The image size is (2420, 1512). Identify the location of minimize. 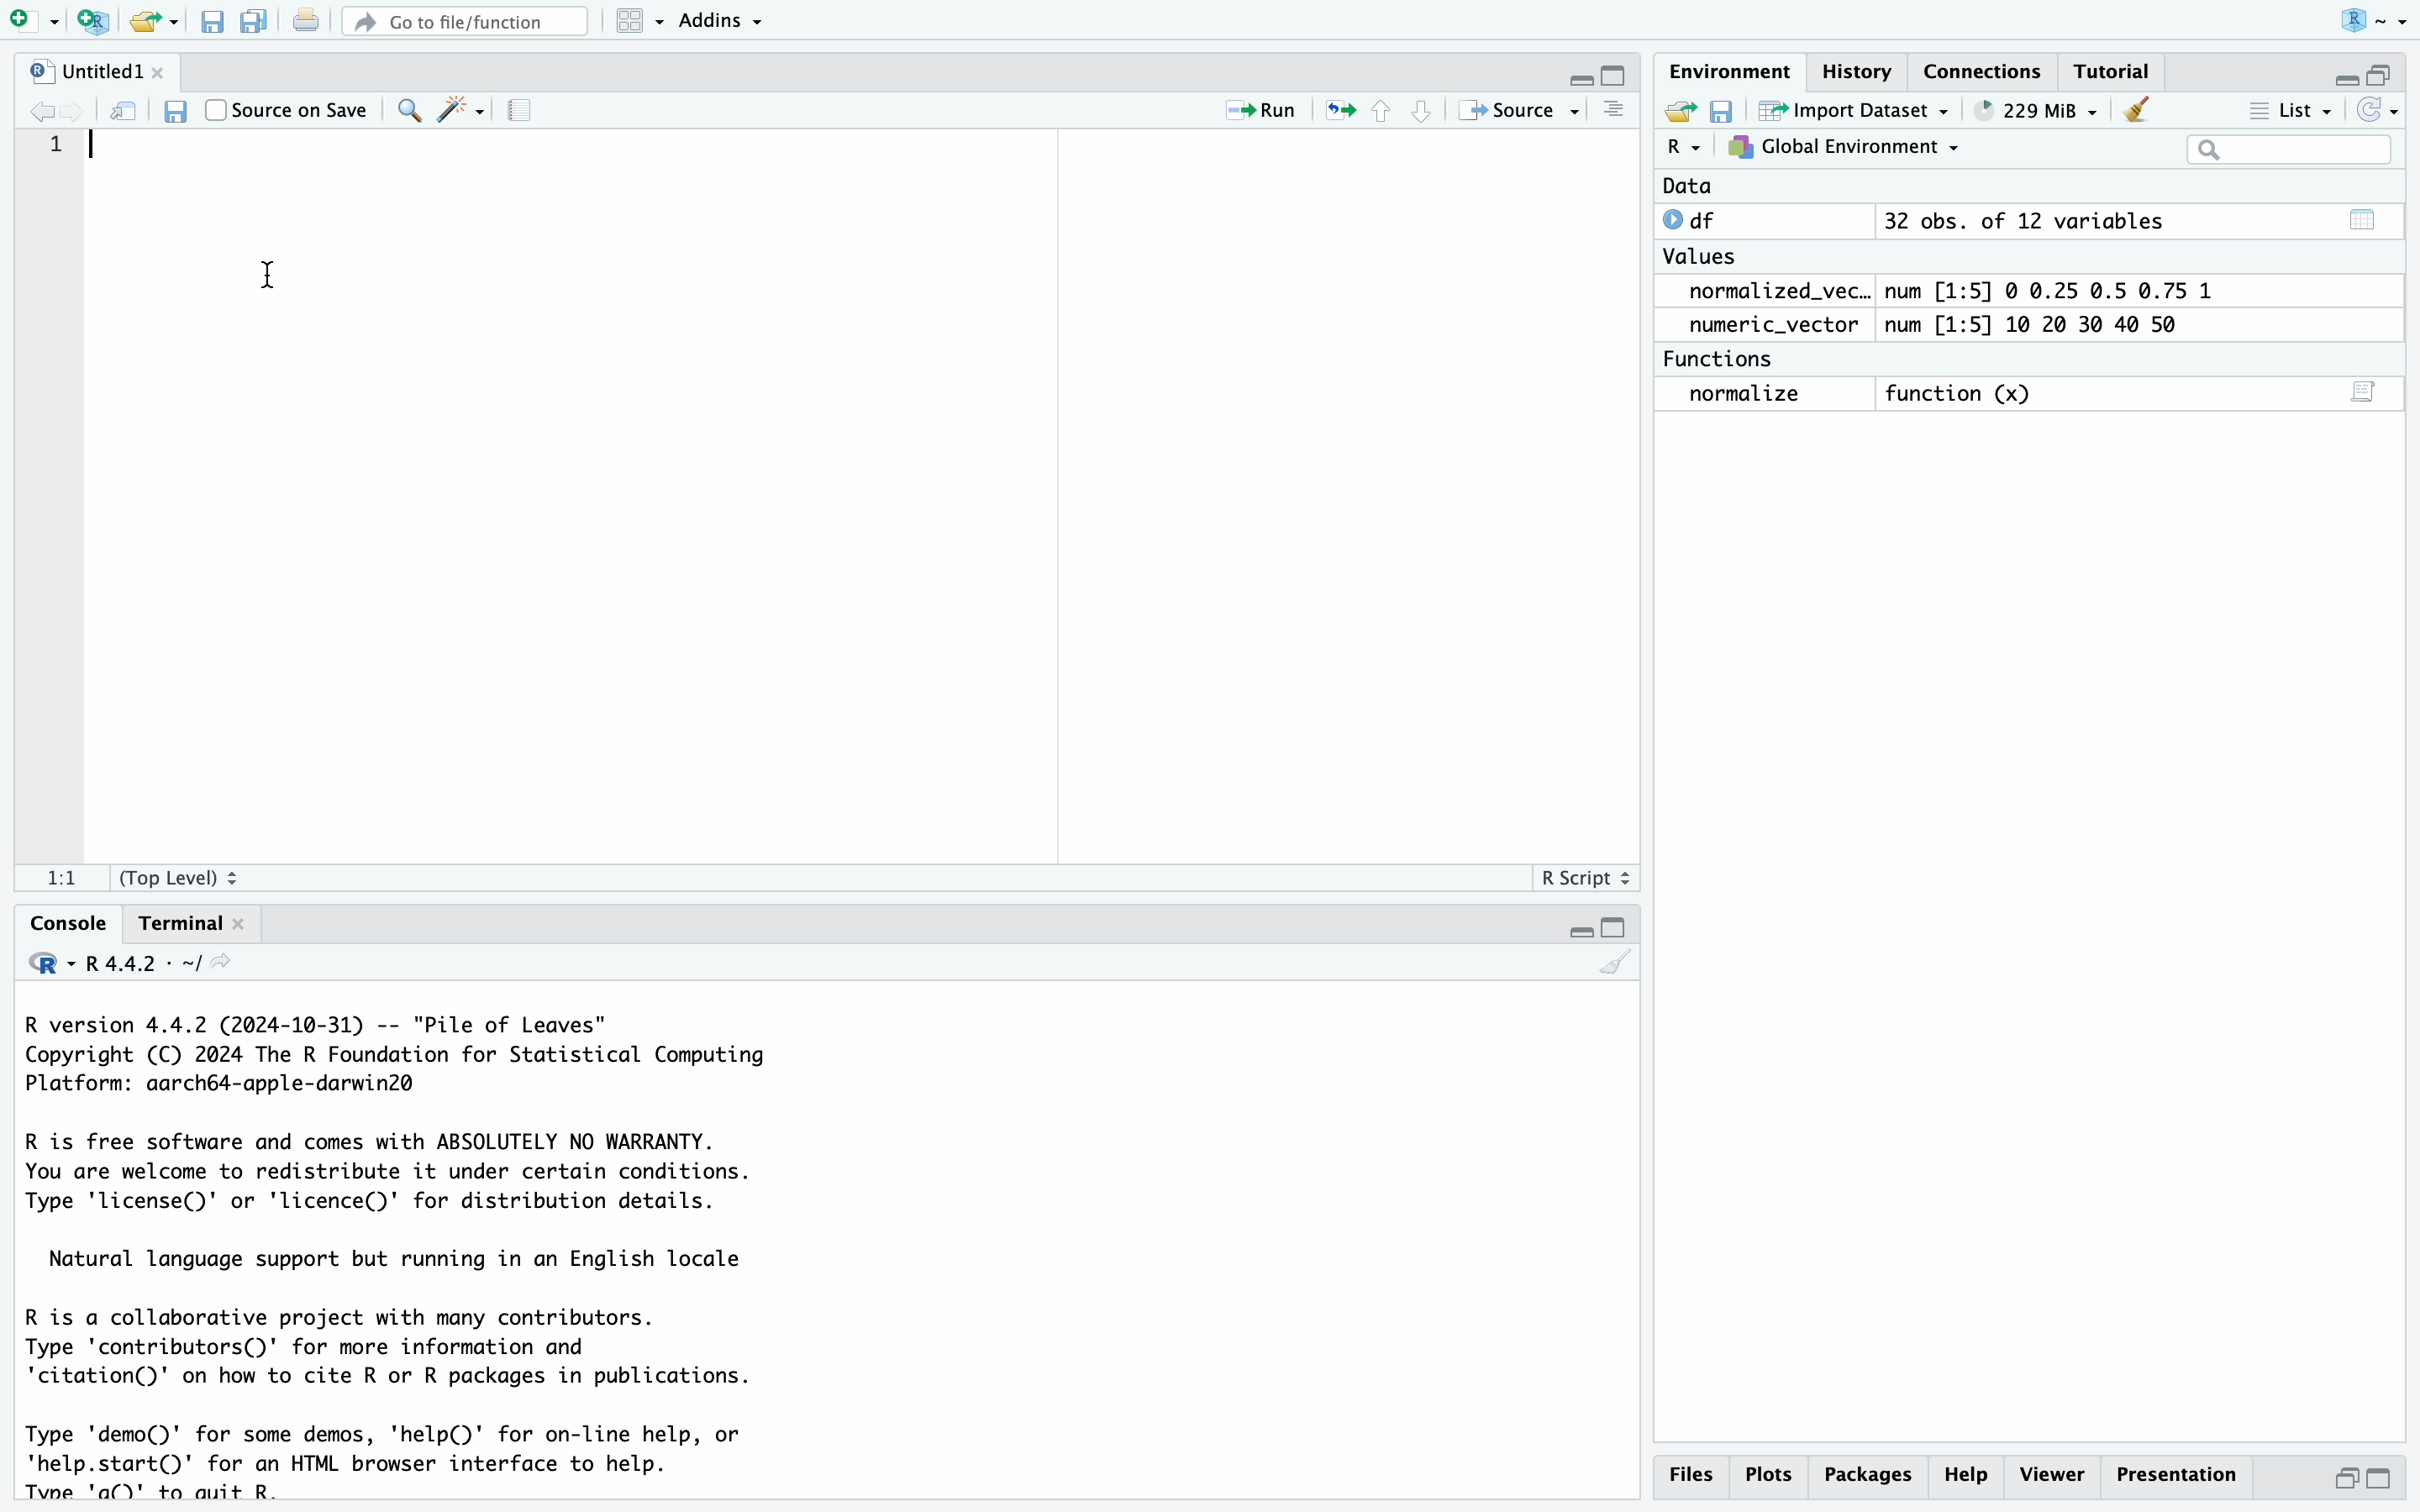
(2345, 1478).